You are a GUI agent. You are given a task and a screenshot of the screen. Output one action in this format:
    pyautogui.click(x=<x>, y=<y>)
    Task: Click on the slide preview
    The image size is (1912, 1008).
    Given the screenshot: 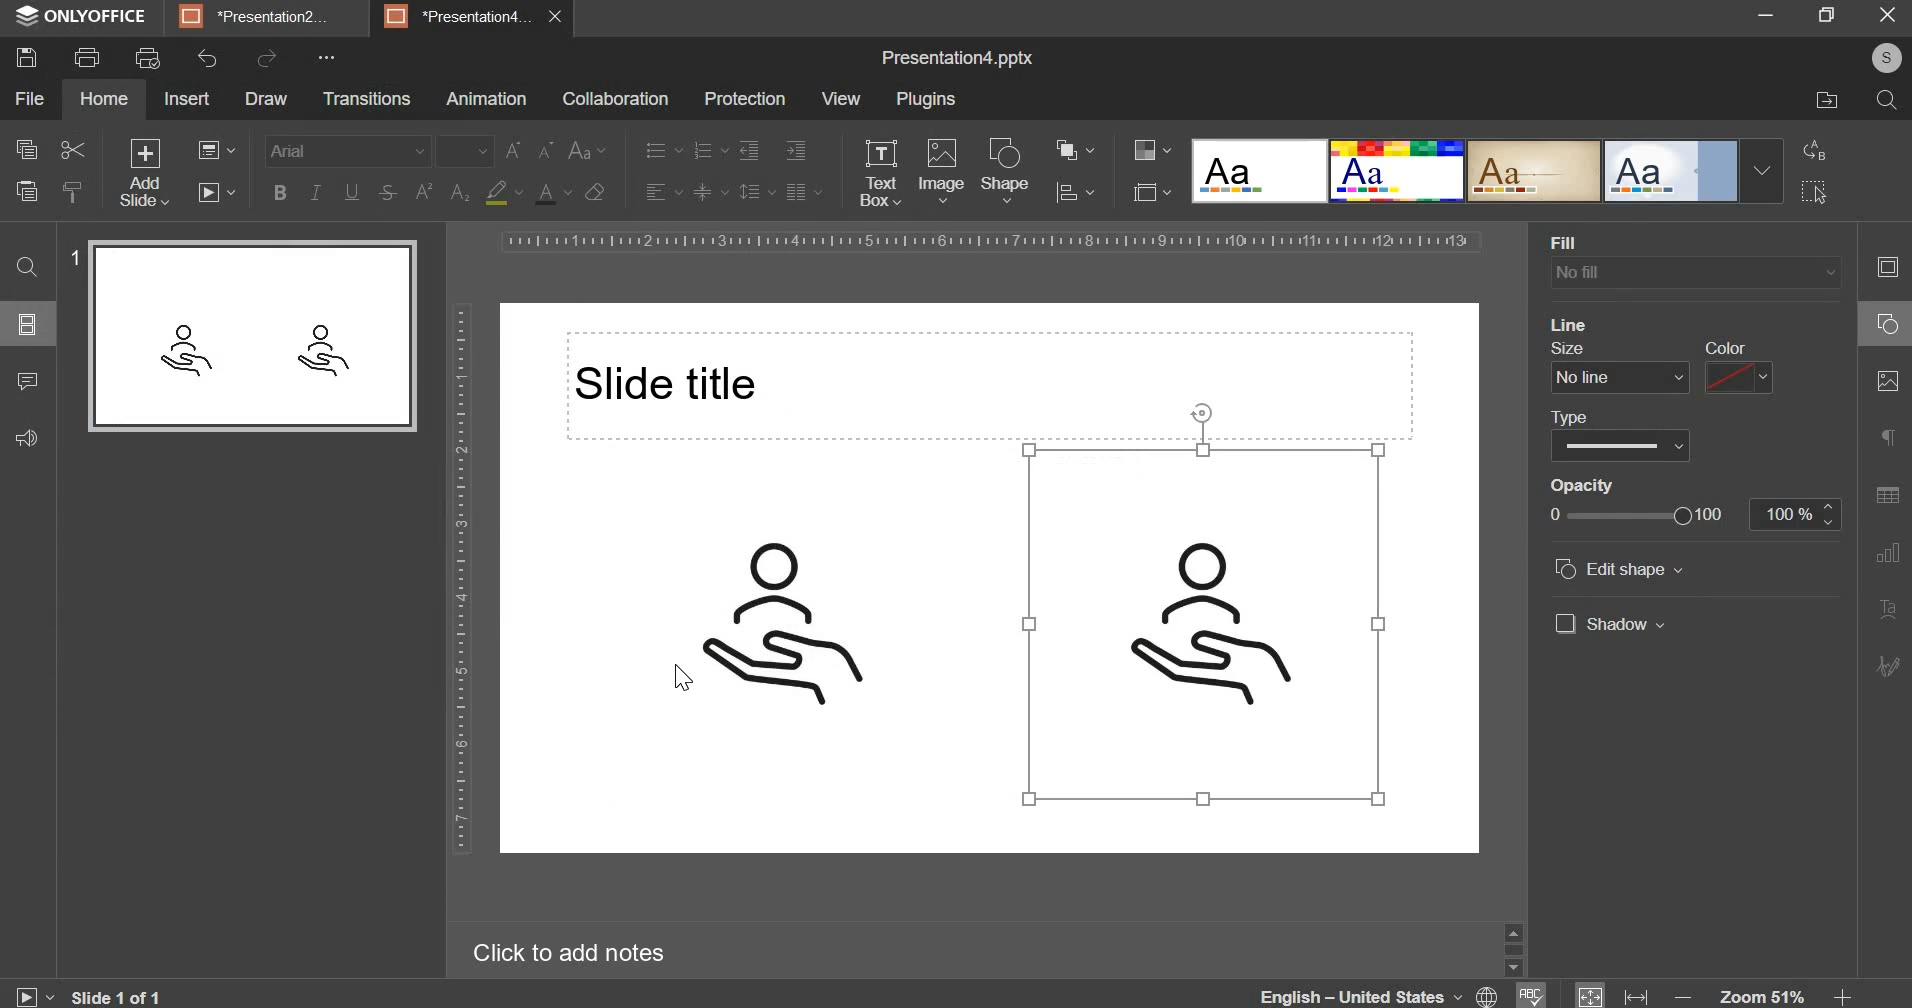 What is the action you would take?
    pyautogui.click(x=250, y=336)
    